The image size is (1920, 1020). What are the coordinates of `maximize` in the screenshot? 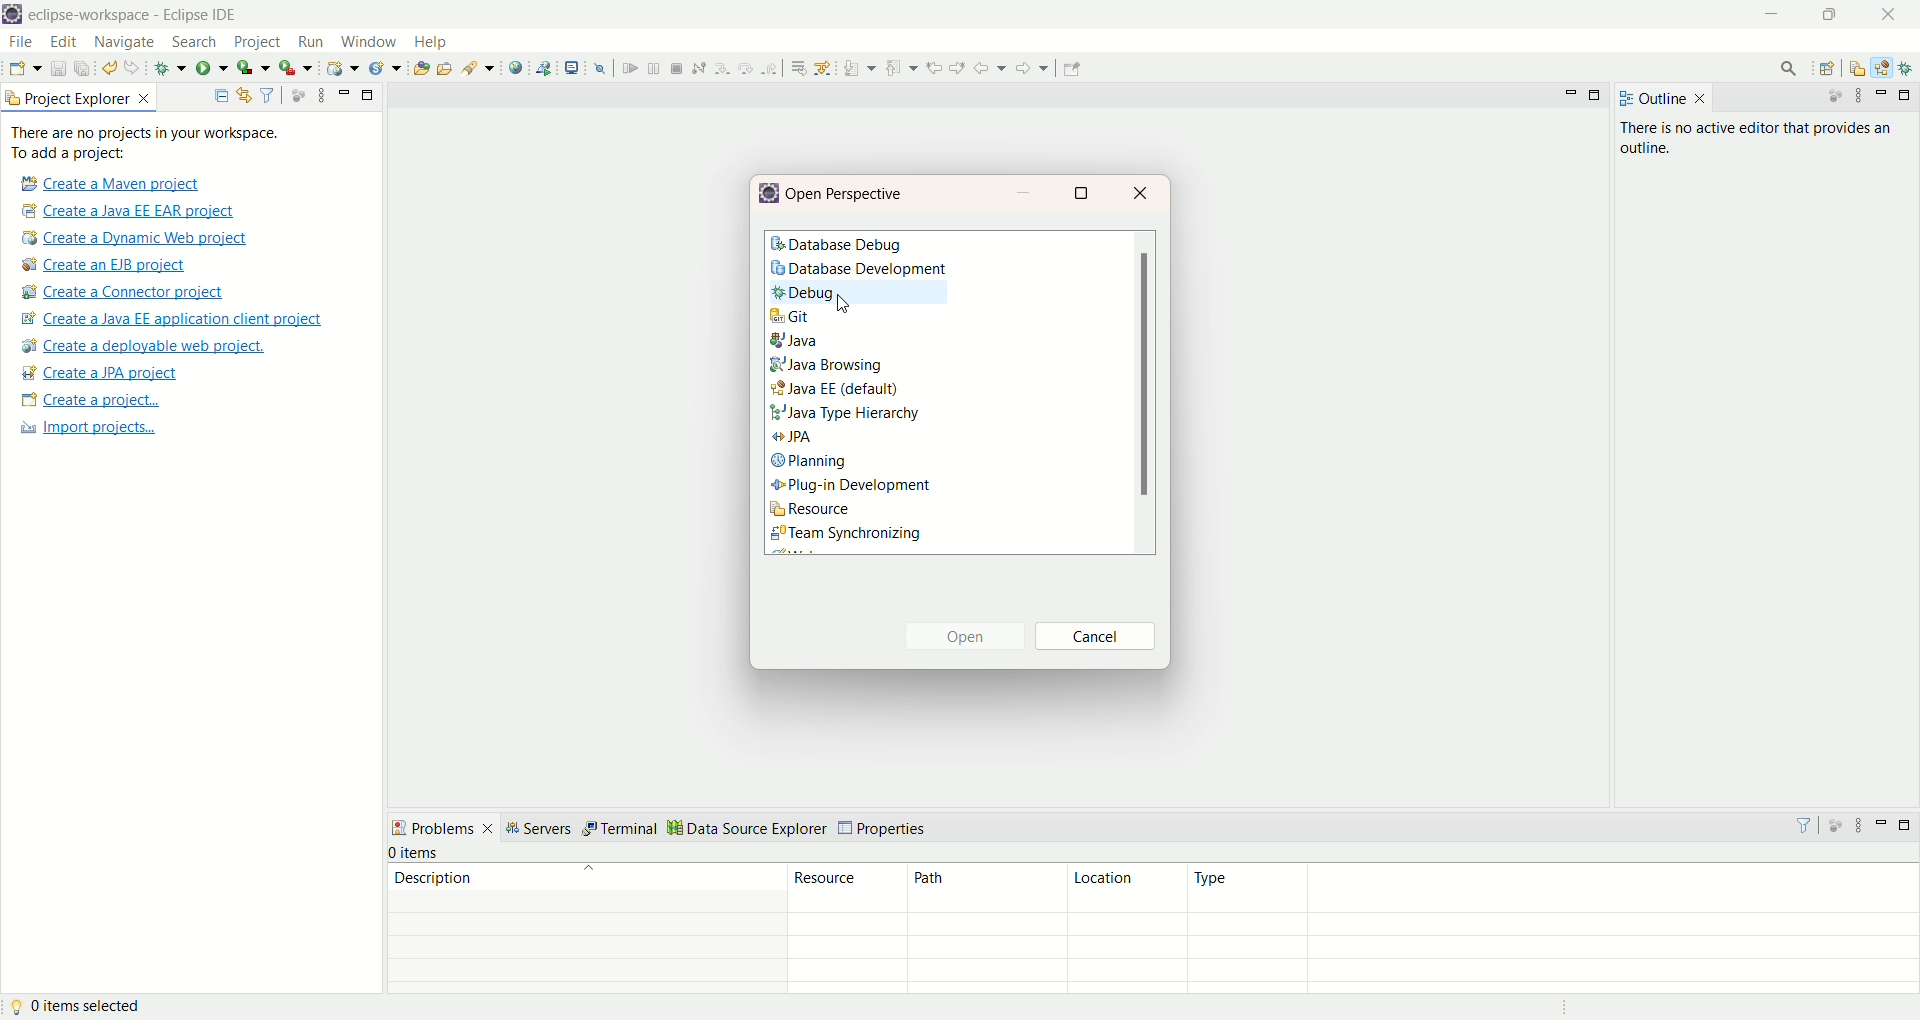 It's located at (1594, 98).